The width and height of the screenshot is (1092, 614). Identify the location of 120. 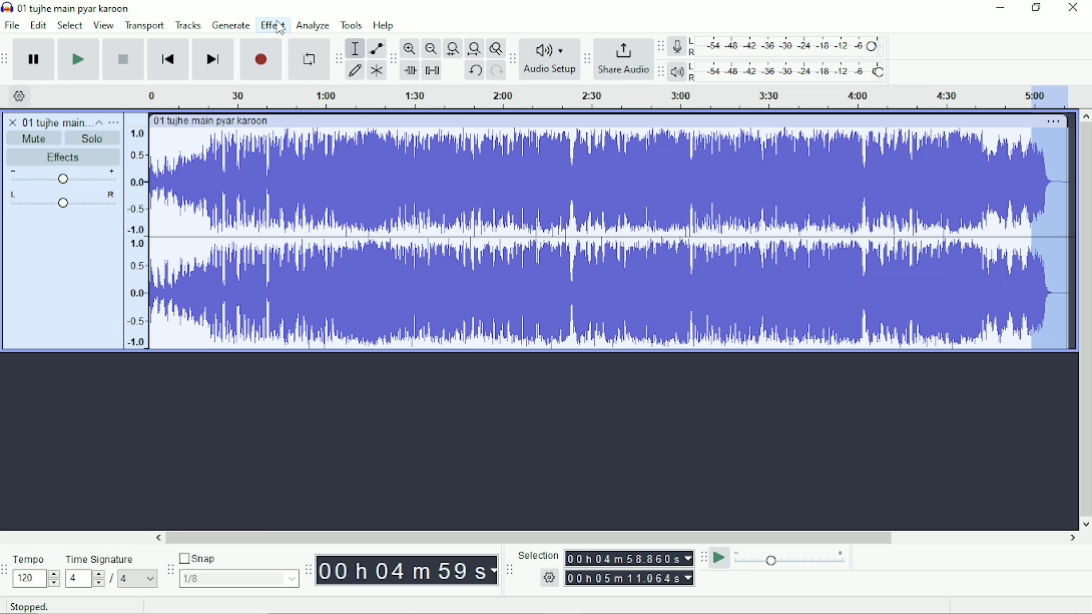
(37, 578).